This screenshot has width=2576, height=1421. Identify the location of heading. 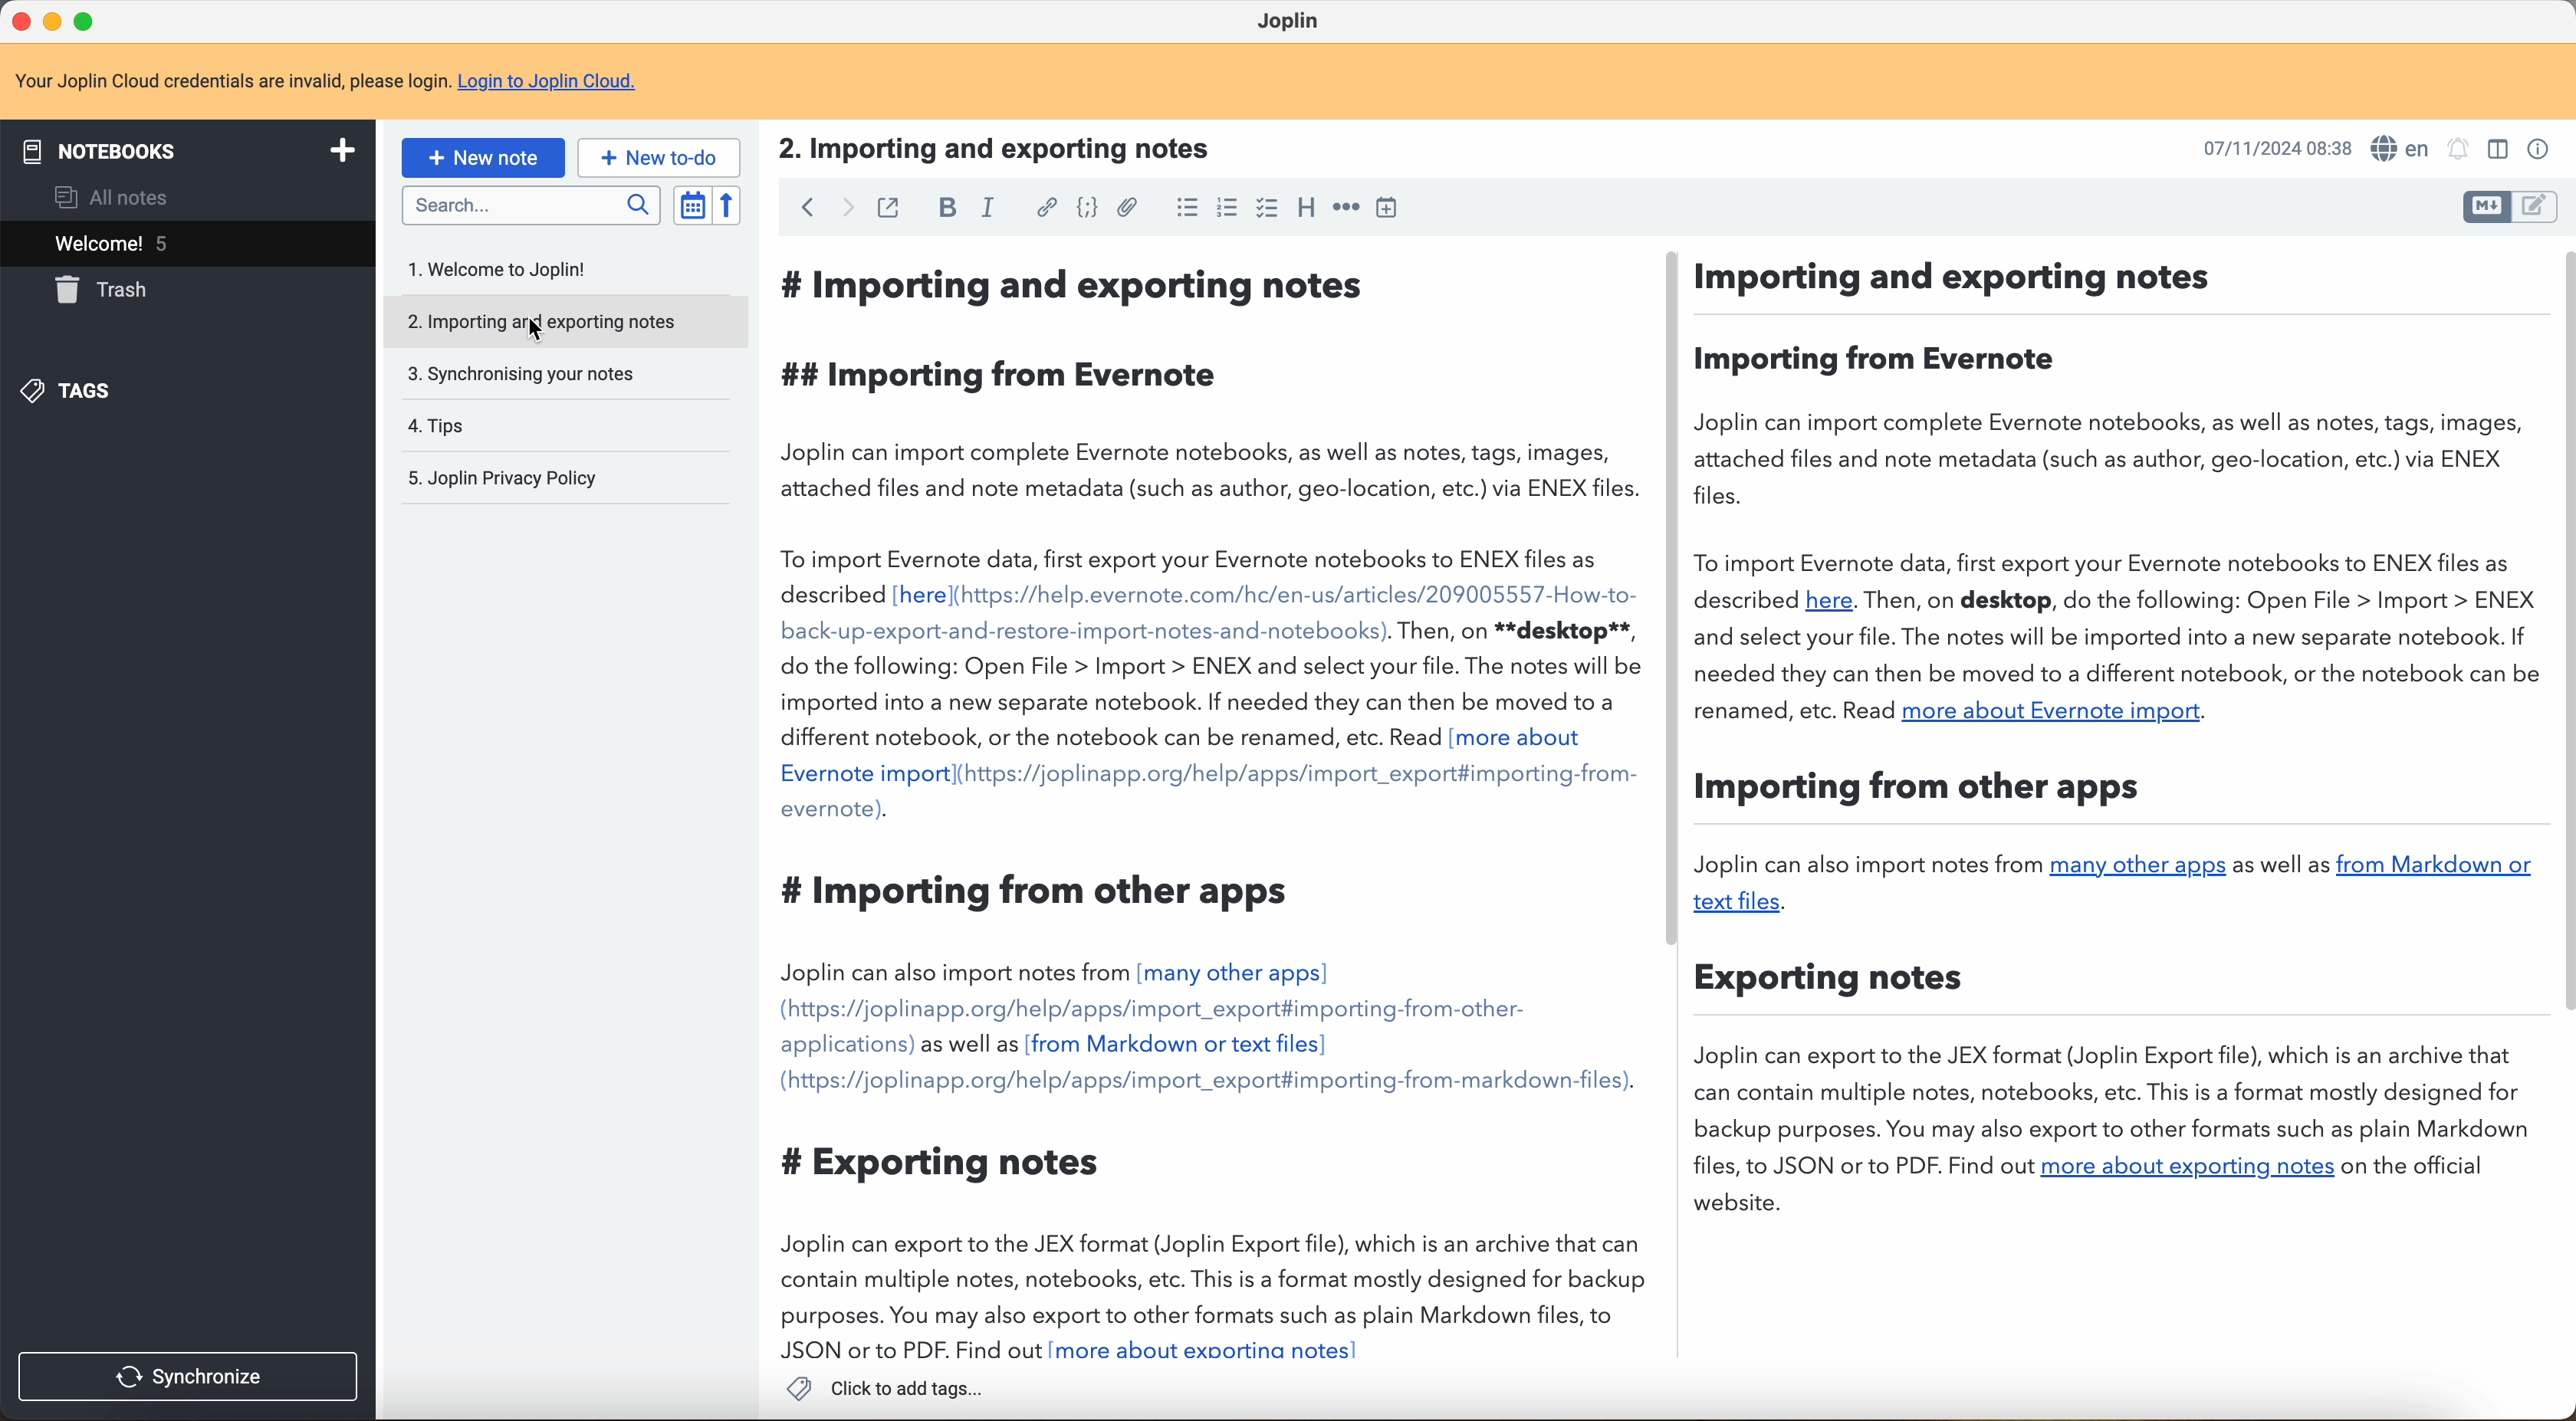
(1306, 210).